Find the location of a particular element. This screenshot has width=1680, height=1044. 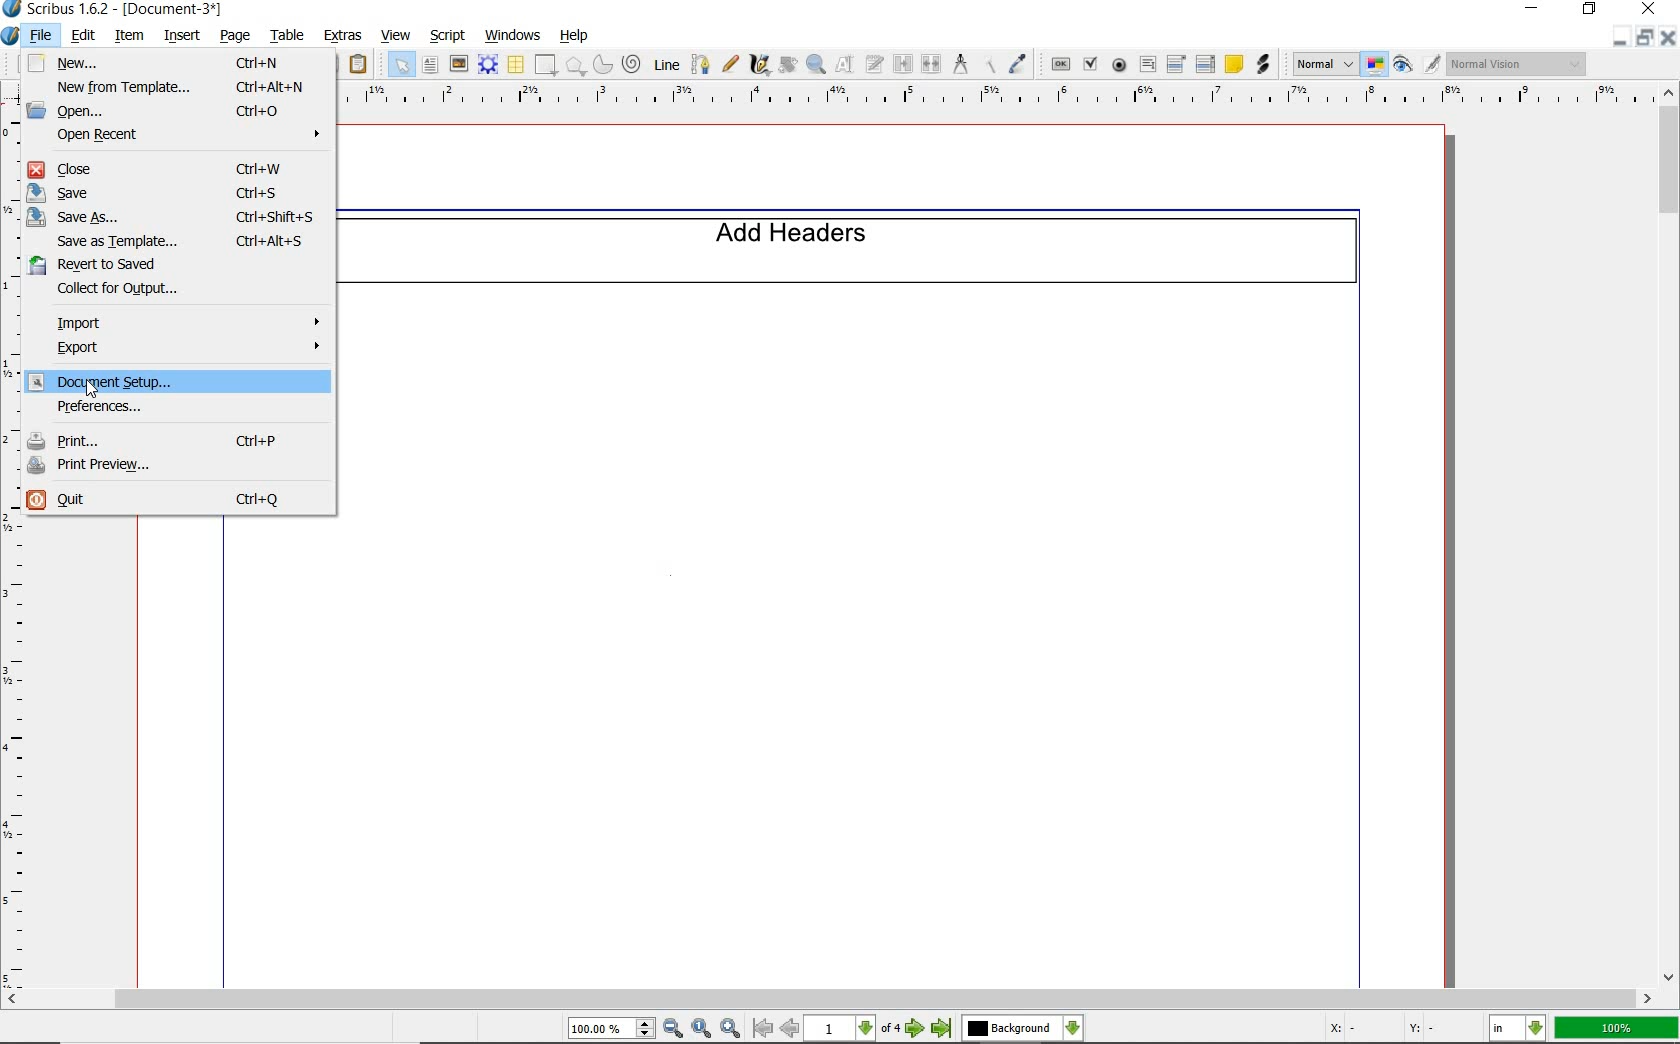

line is located at coordinates (666, 63).